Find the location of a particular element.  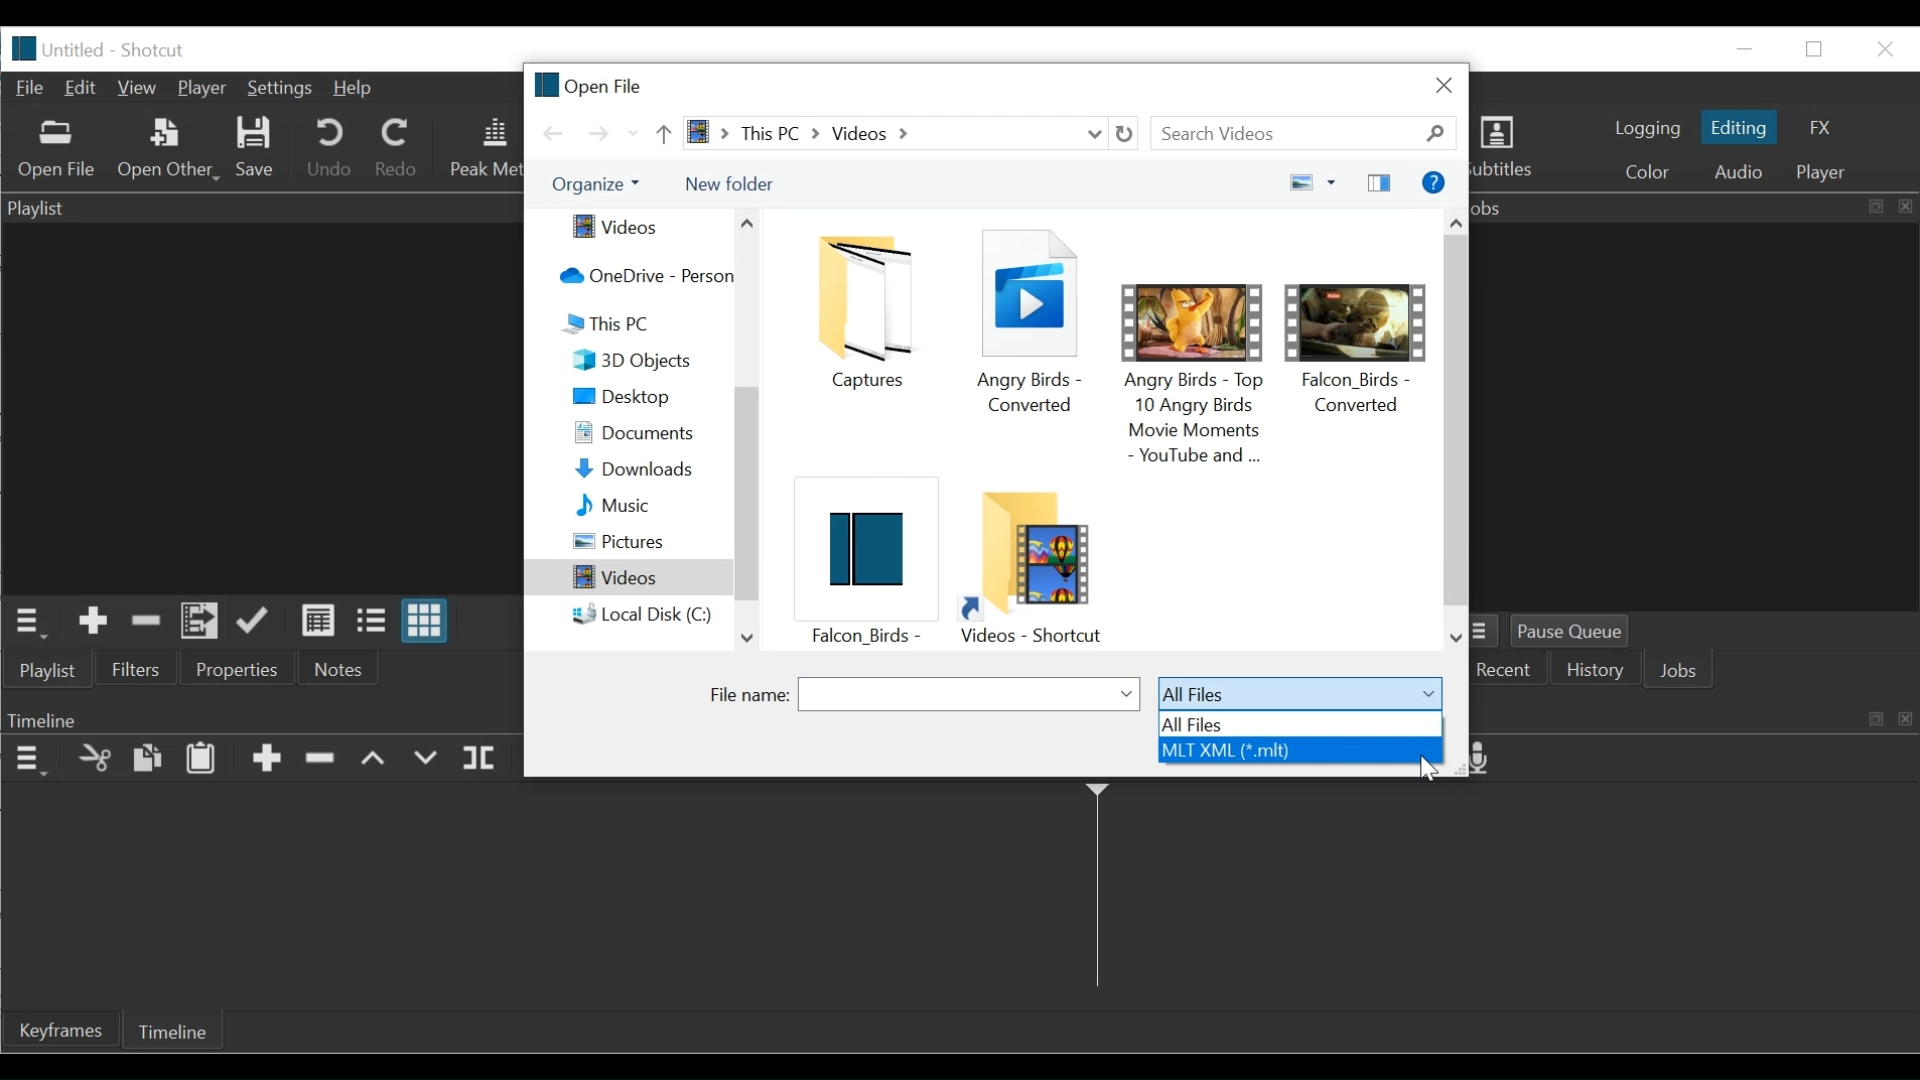

more options is located at coordinates (1334, 181).